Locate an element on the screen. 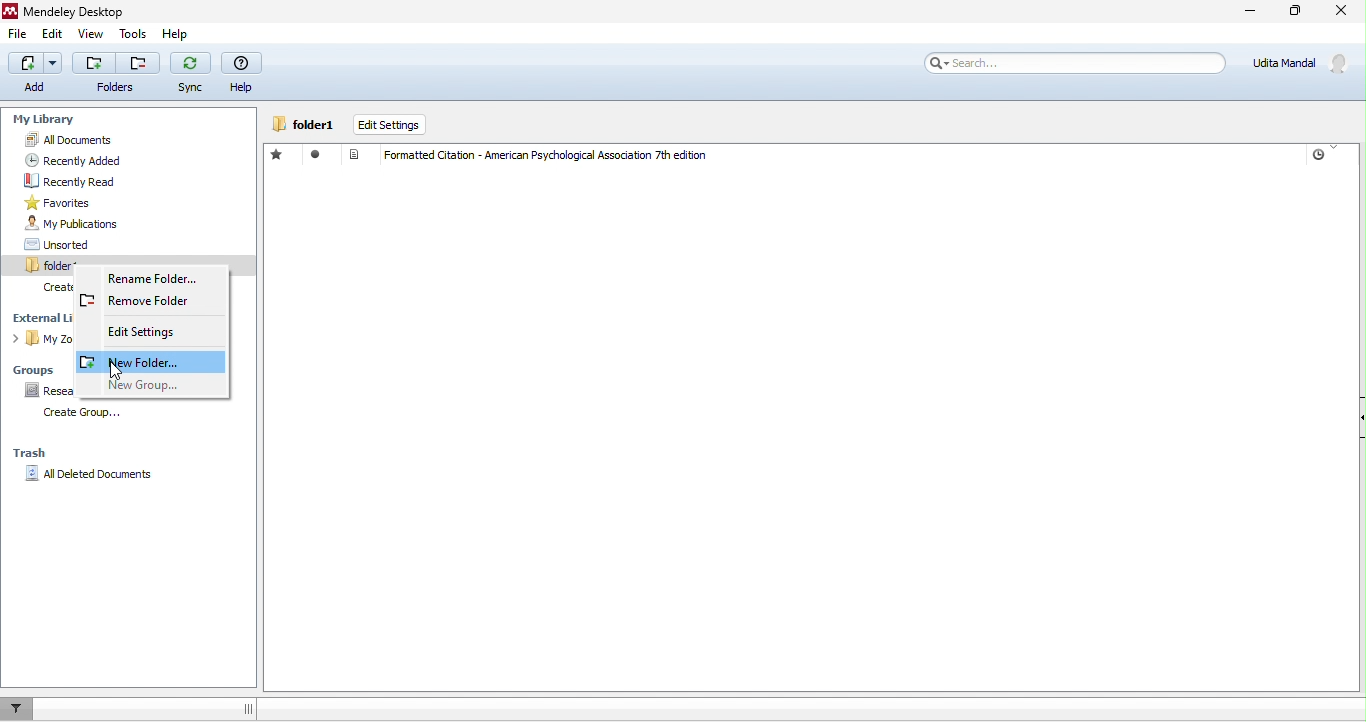 This screenshot has height=722, width=1366. Udita Mandal is located at coordinates (1298, 61).